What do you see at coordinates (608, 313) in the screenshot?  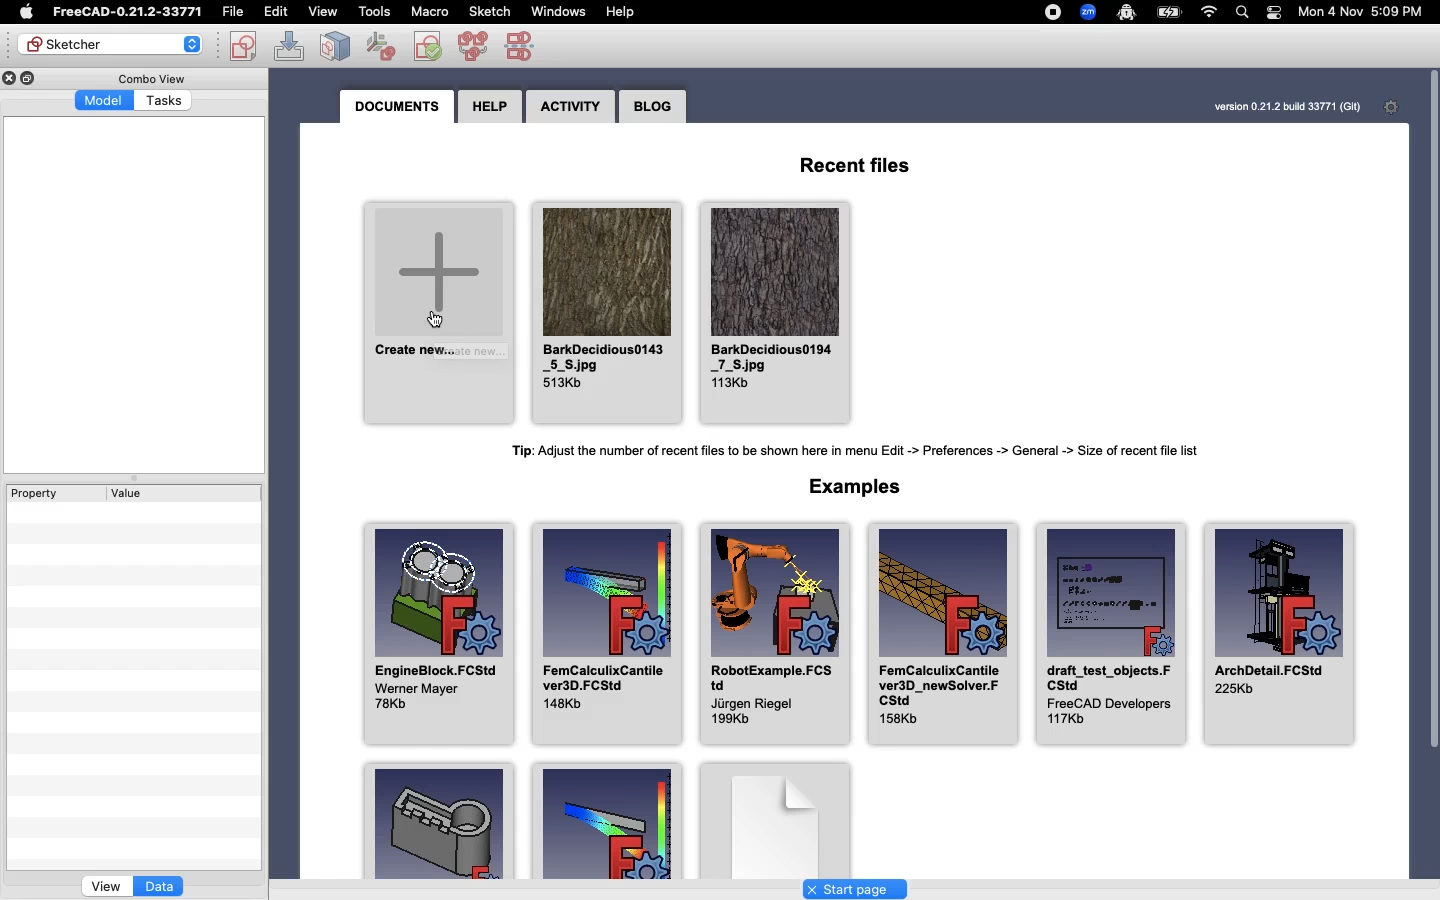 I see `BarkDecidious0143_5_S.jpg 513Kb` at bounding box center [608, 313].